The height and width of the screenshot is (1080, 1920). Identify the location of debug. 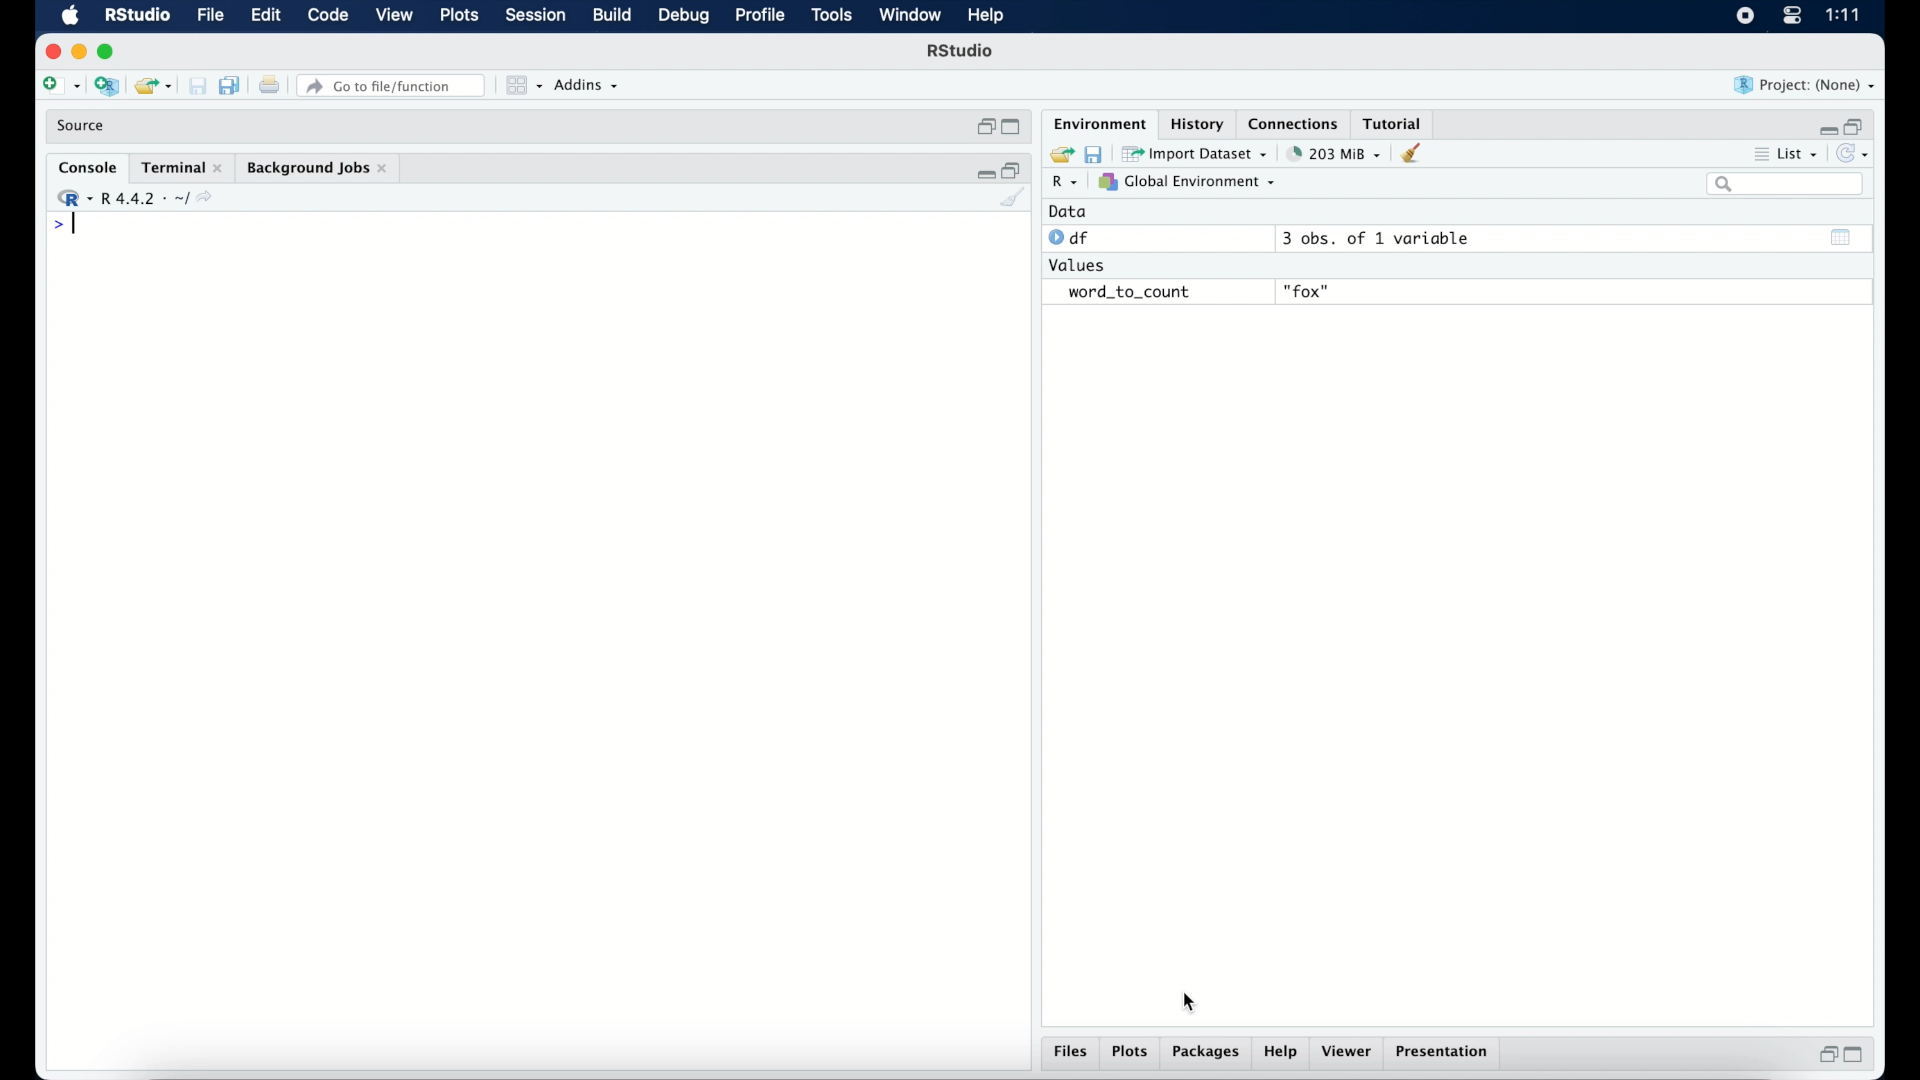
(685, 17).